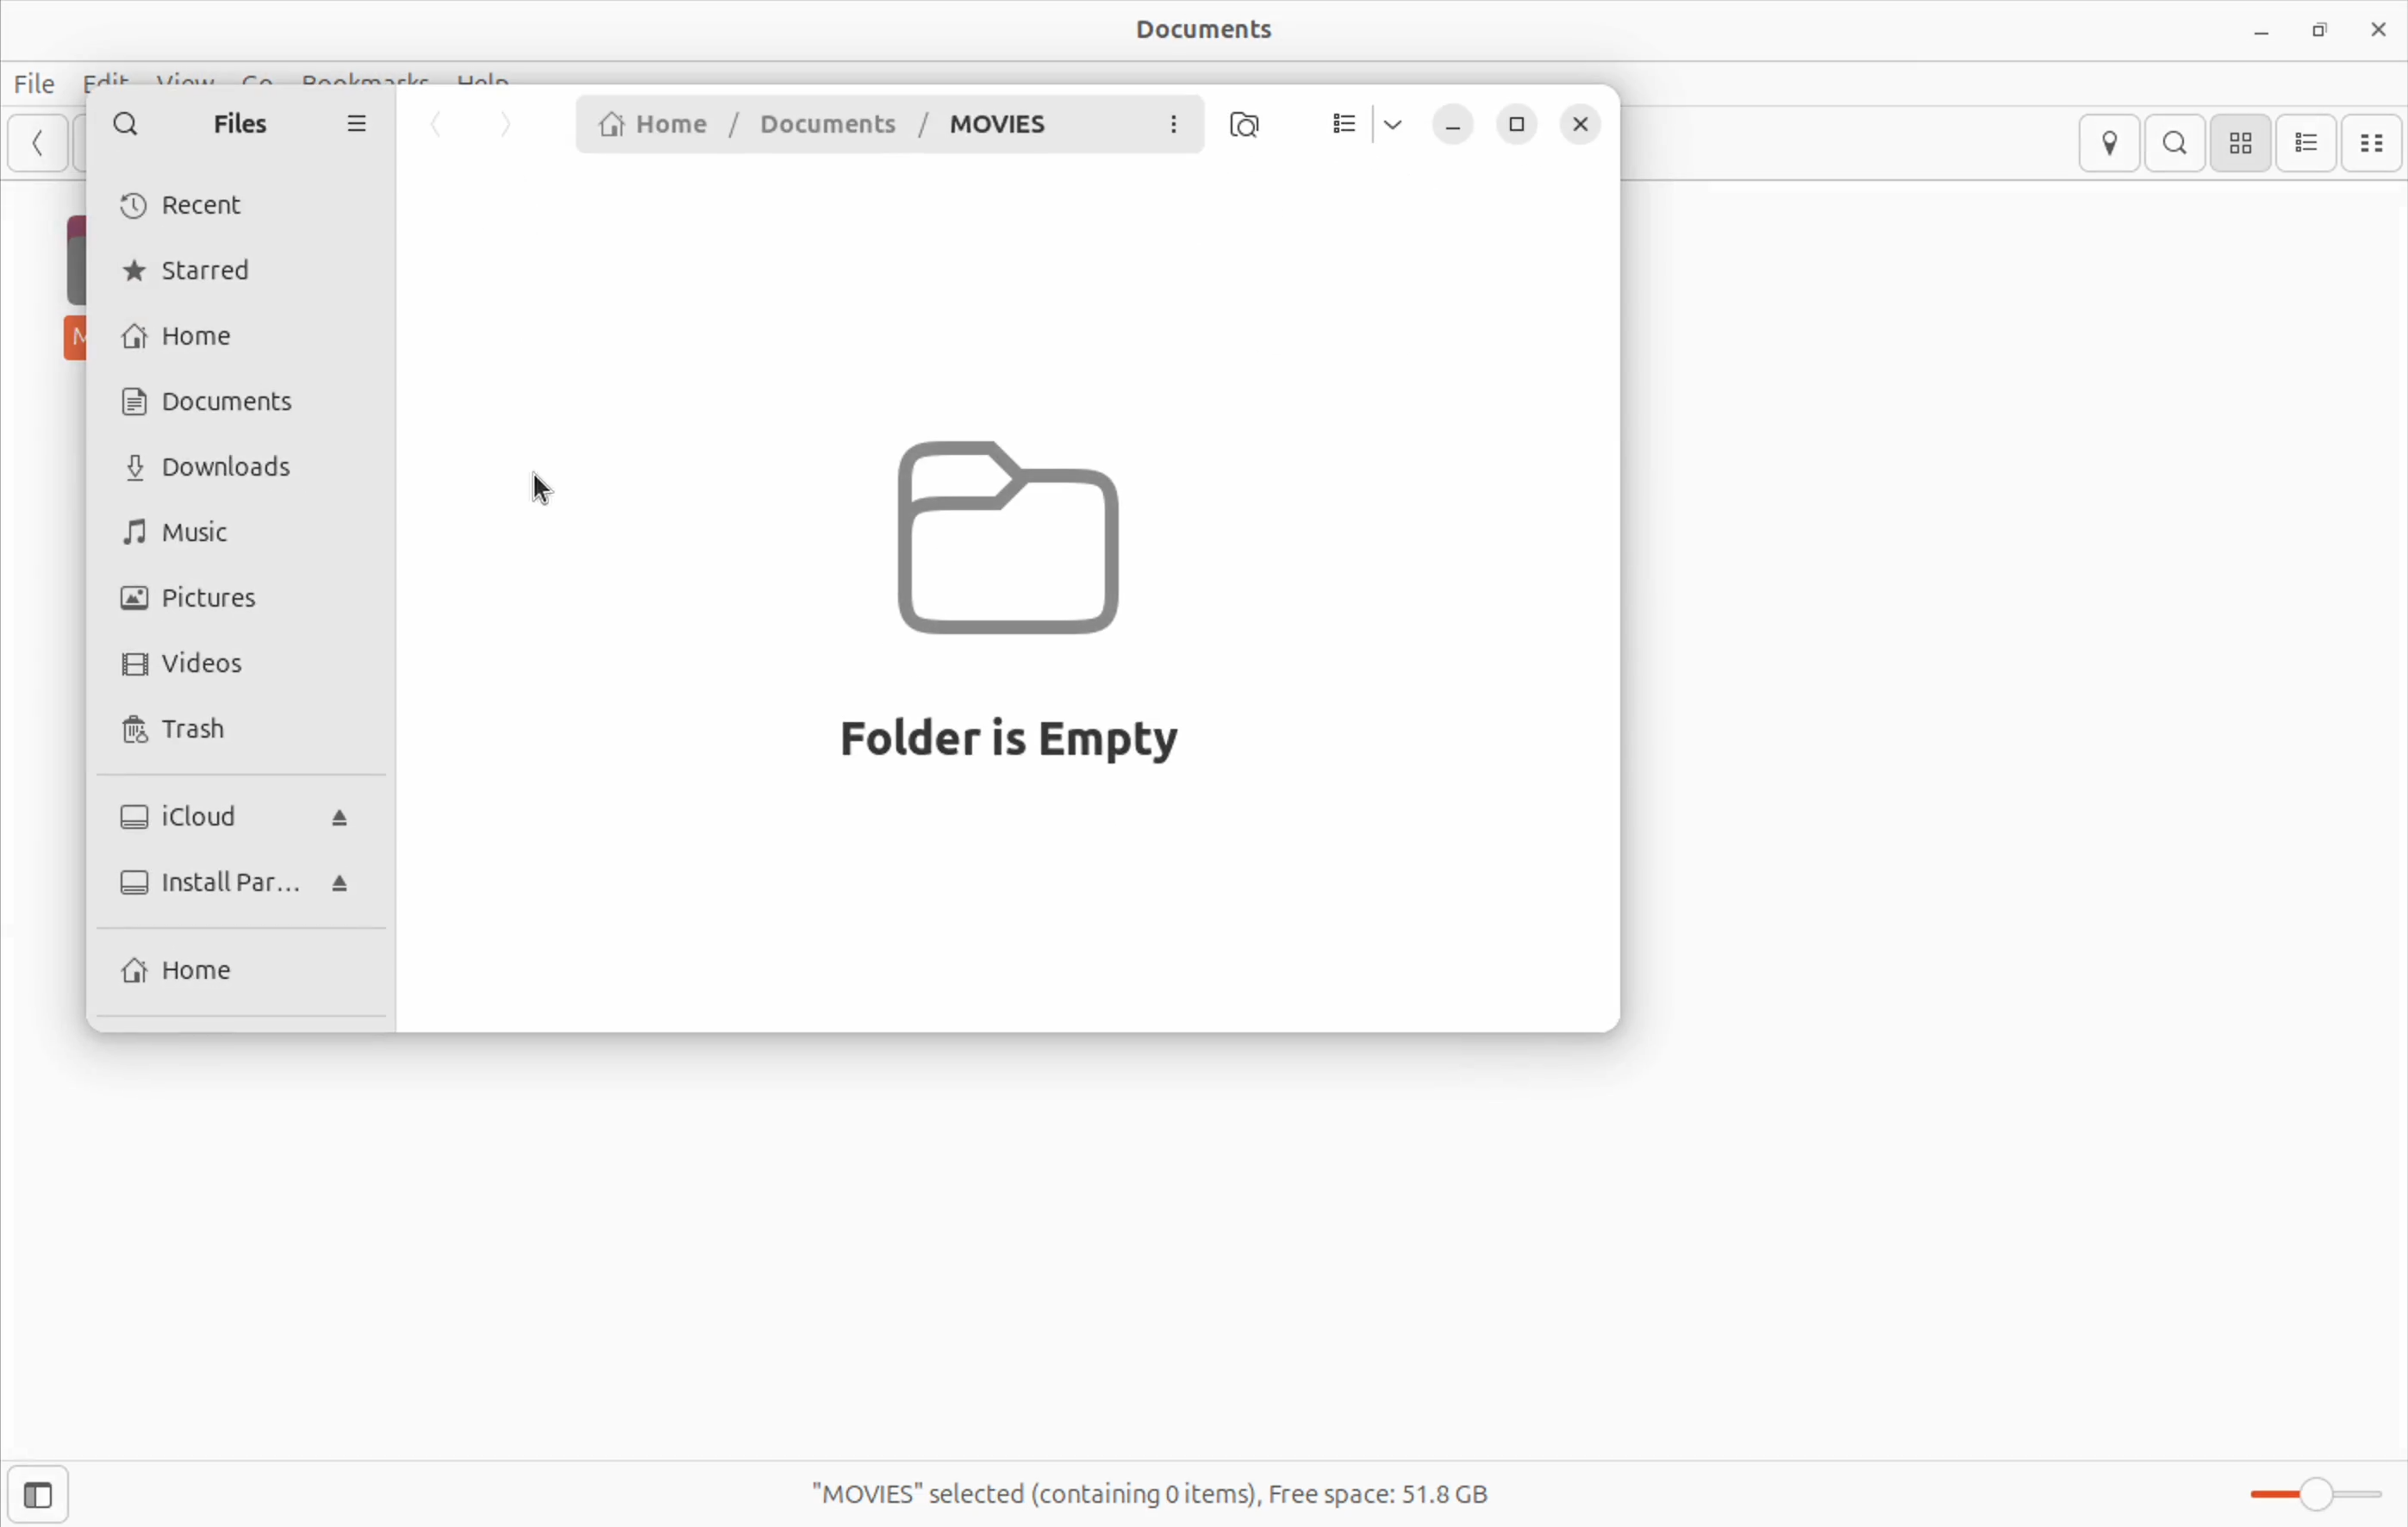 This screenshot has width=2408, height=1527. Describe the element at coordinates (220, 468) in the screenshot. I see `Downloads` at that location.